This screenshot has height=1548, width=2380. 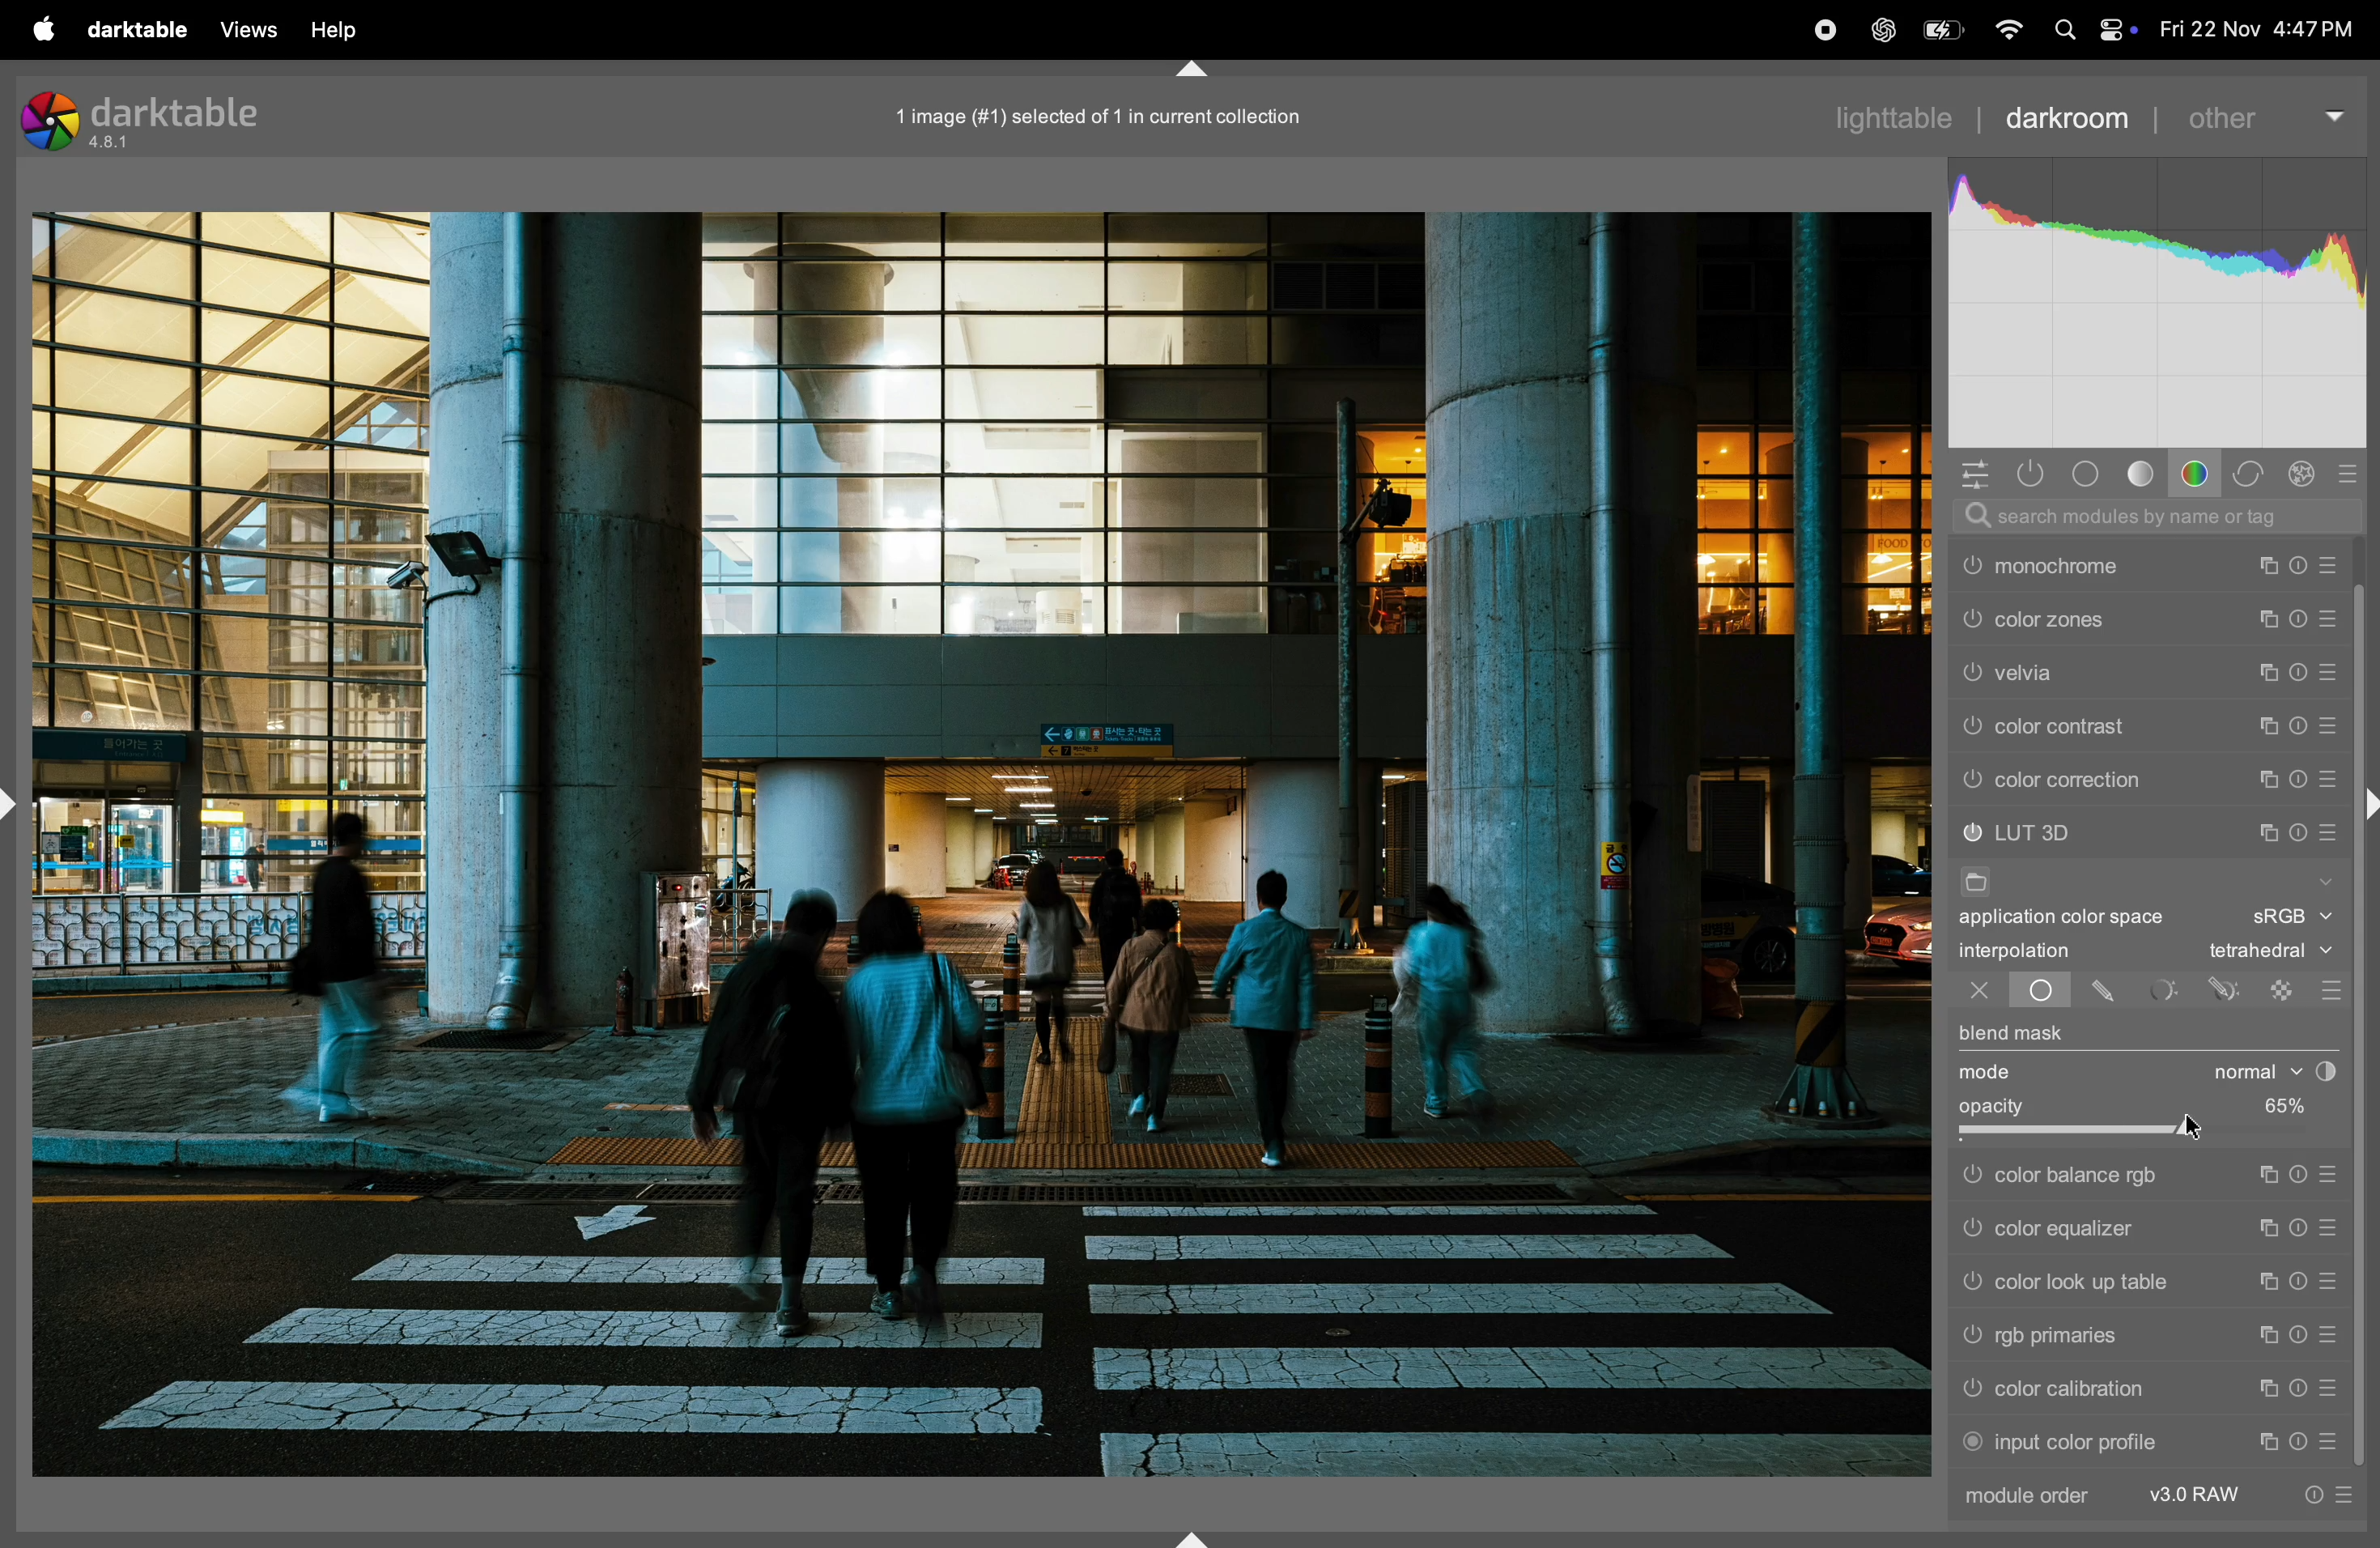 What do you see at coordinates (2116, 780) in the screenshot?
I see `color correction` at bounding box center [2116, 780].